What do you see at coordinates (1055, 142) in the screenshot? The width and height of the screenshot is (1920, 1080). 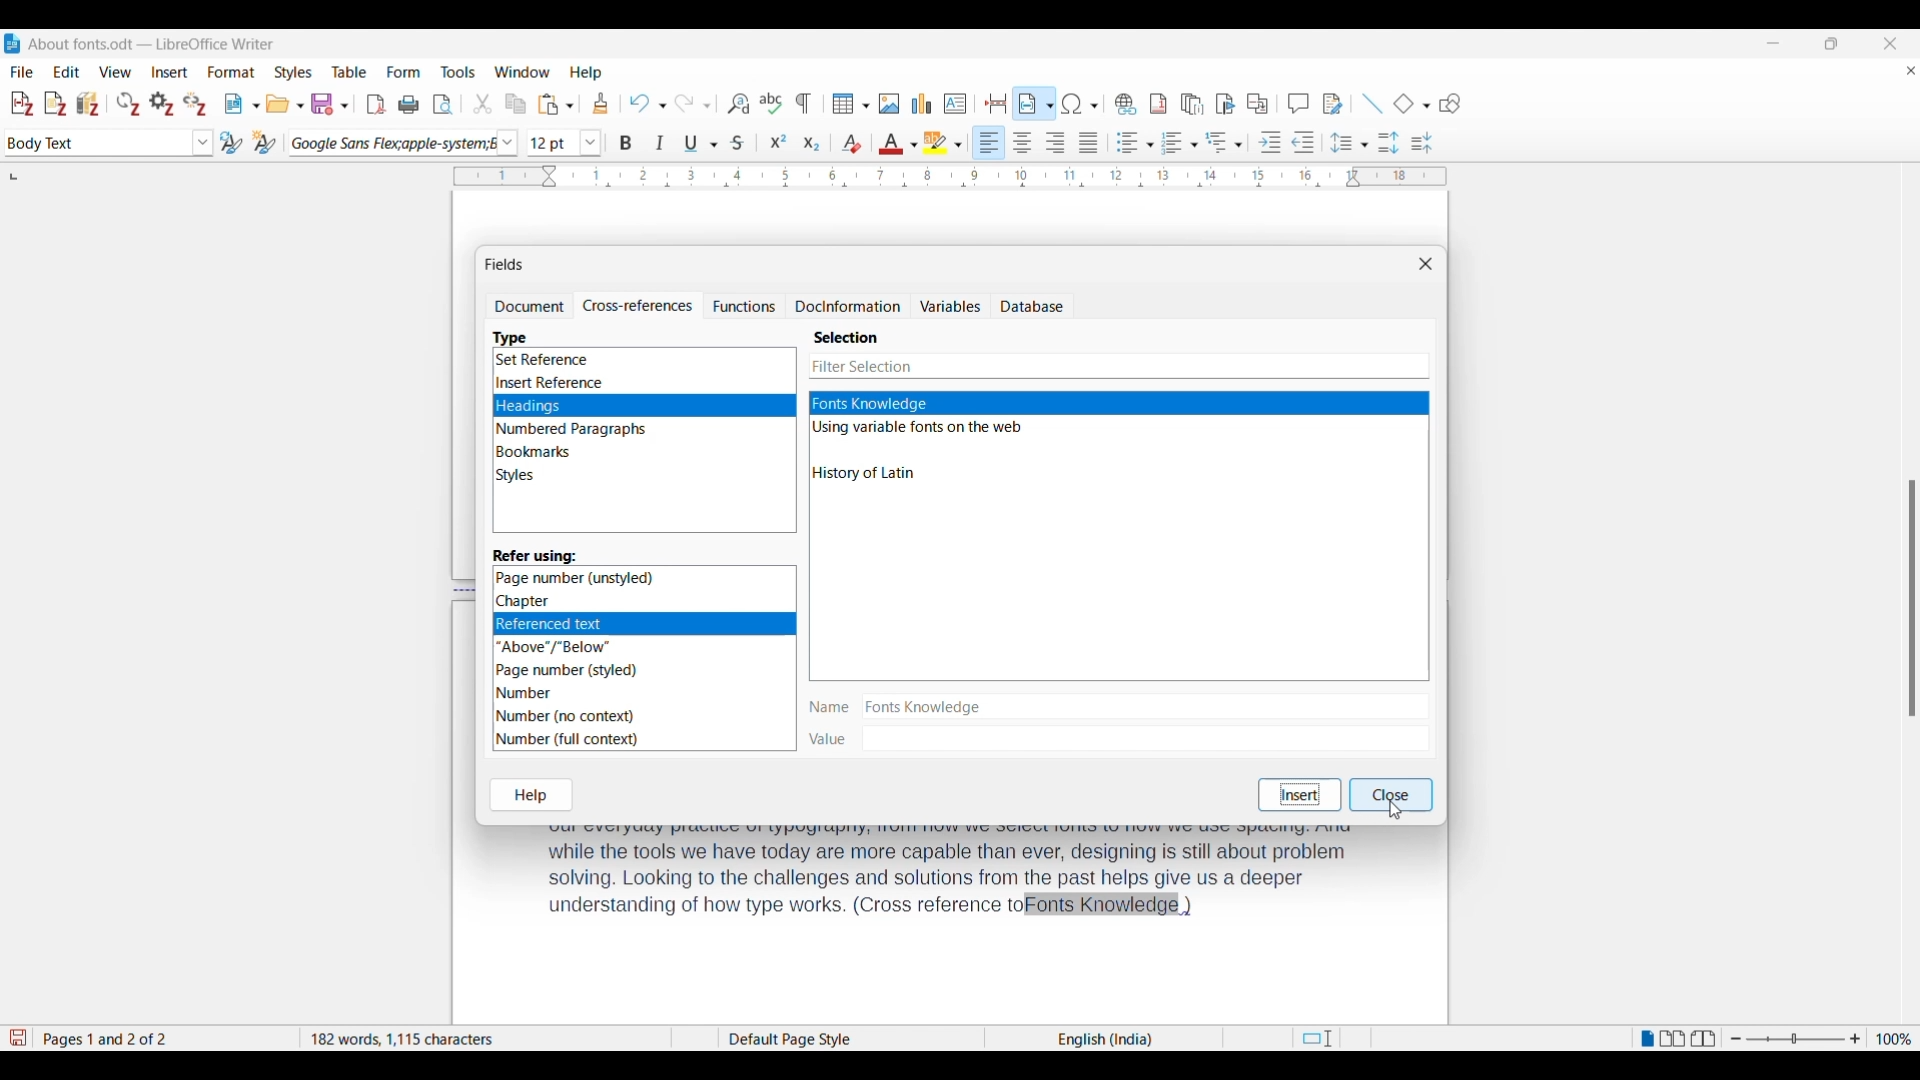 I see `Align right` at bounding box center [1055, 142].